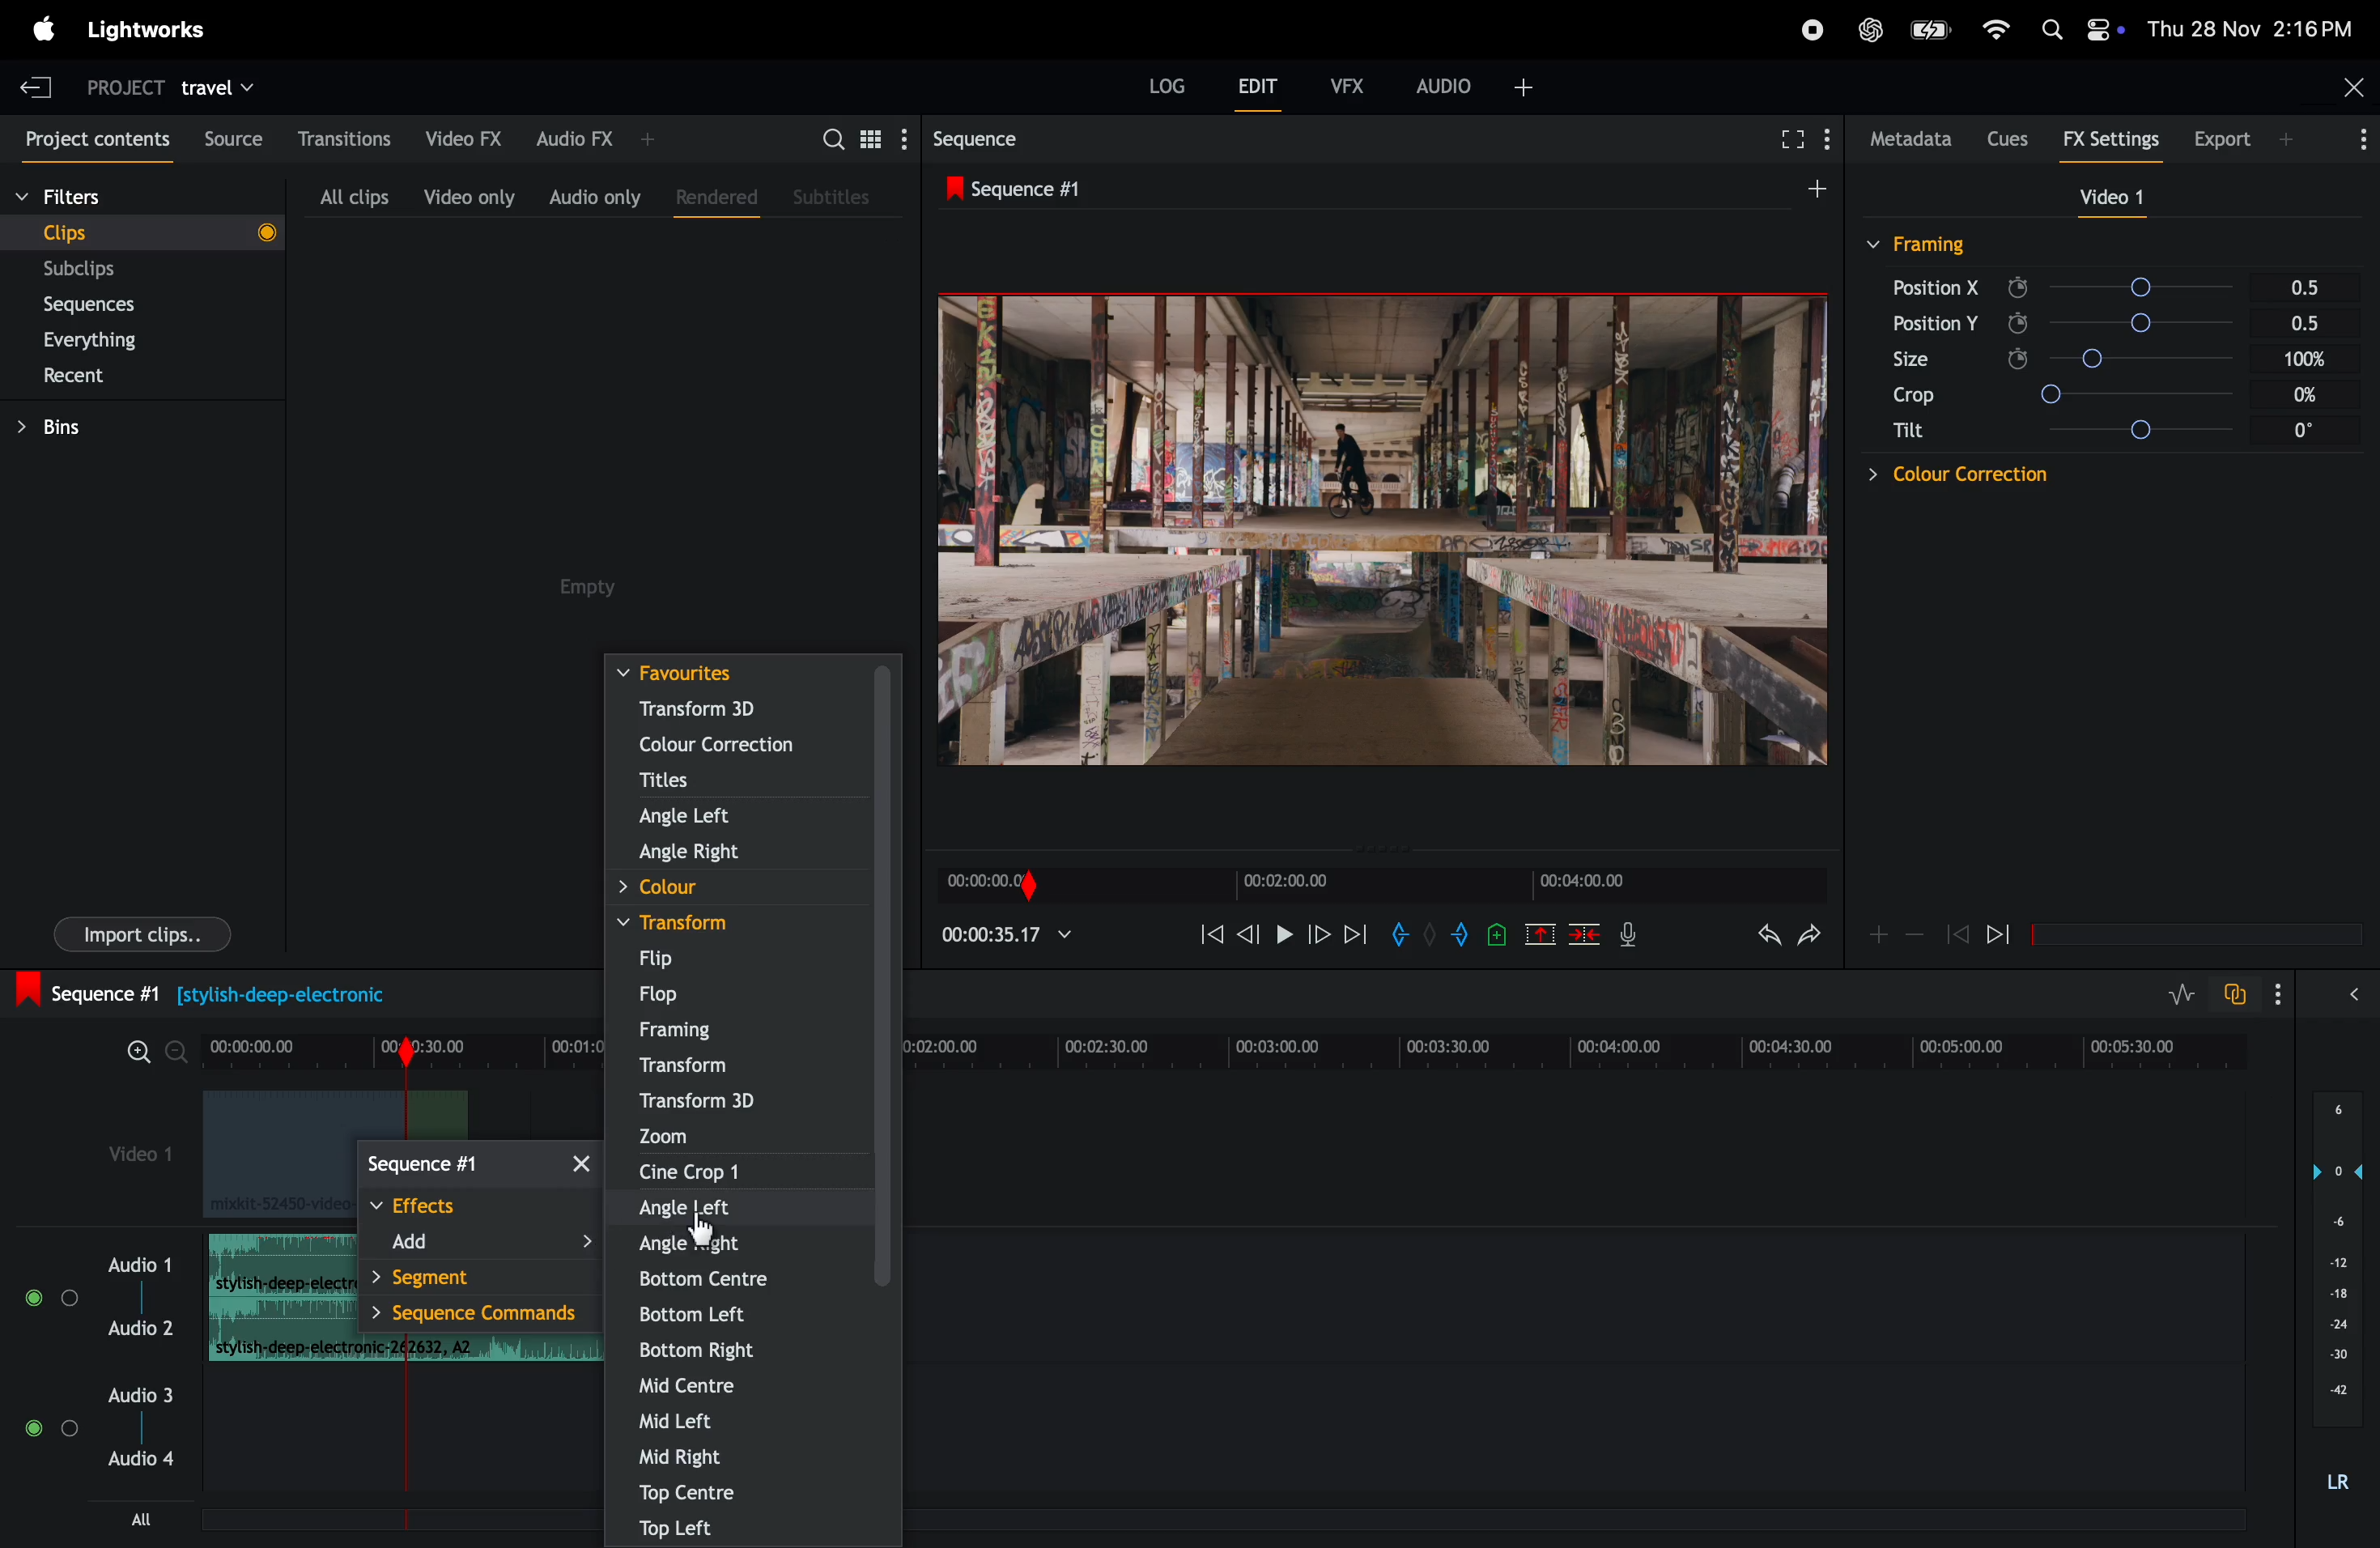 The height and width of the screenshot is (1548, 2380). What do you see at coordinates (1933, 322) in the screenshot?
I see `position y` at bounding box center [1933, 322].